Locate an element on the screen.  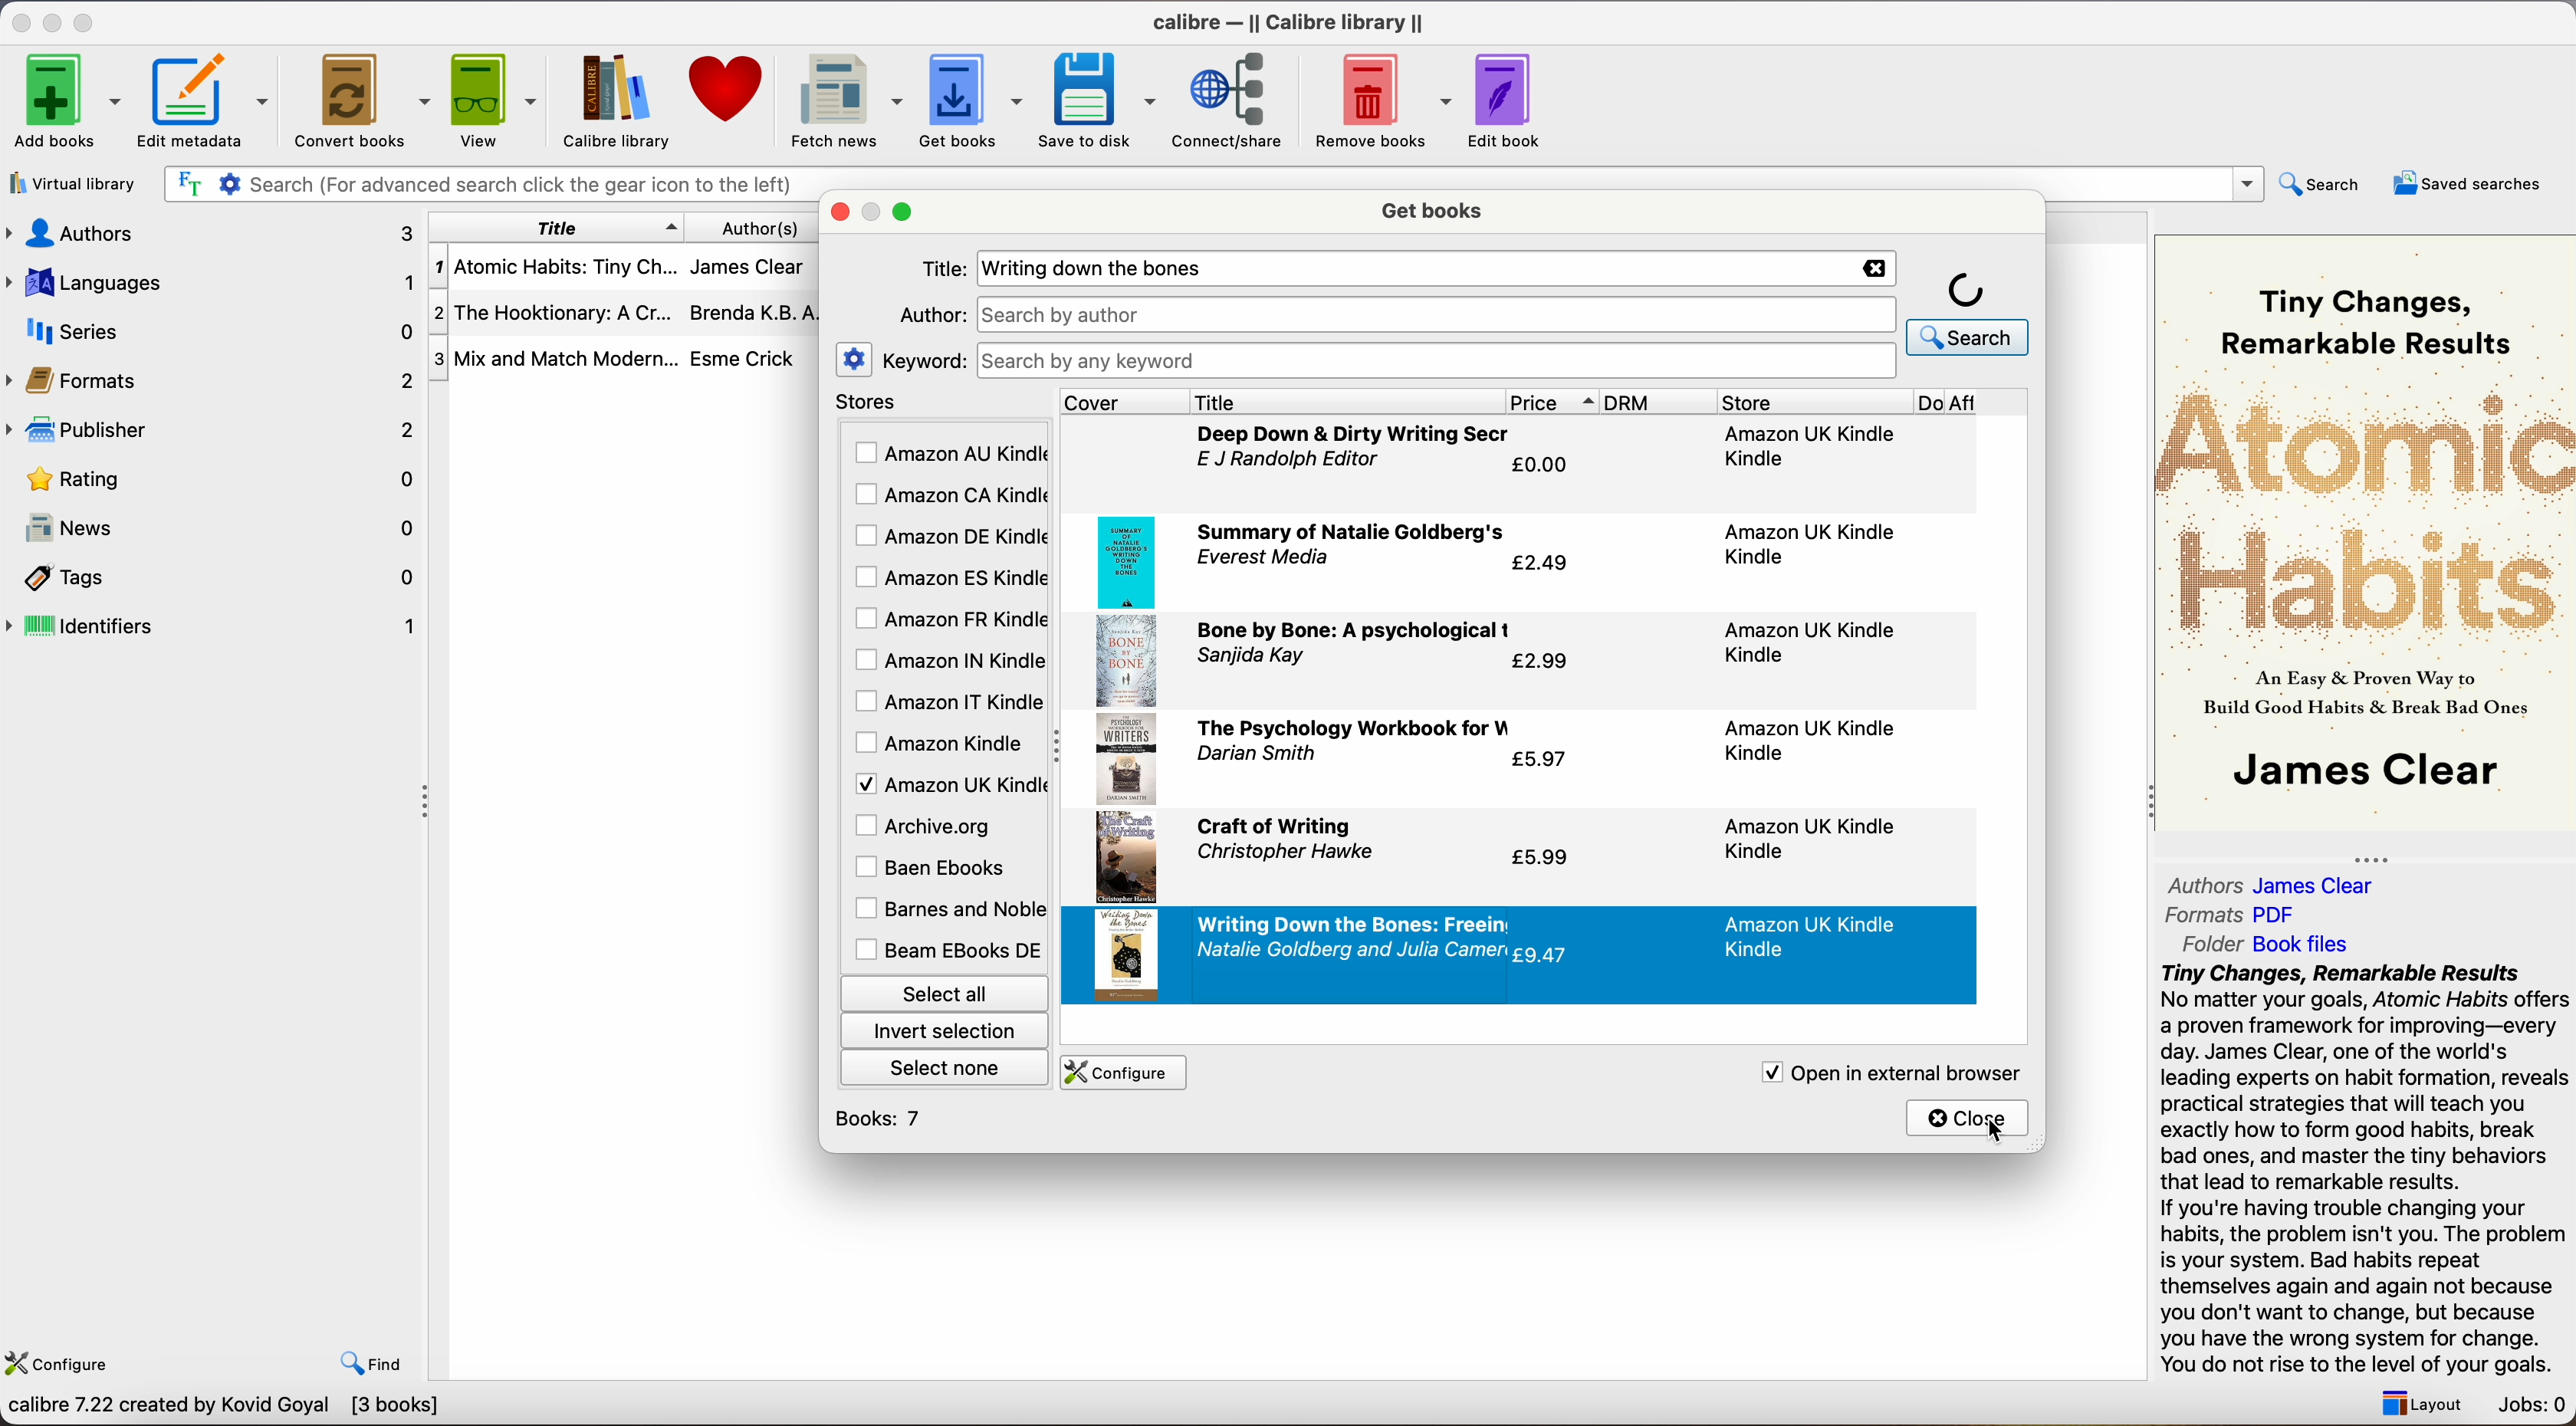
Atomic Habits: Tiny Ch... is located at coordinates (554, 268).